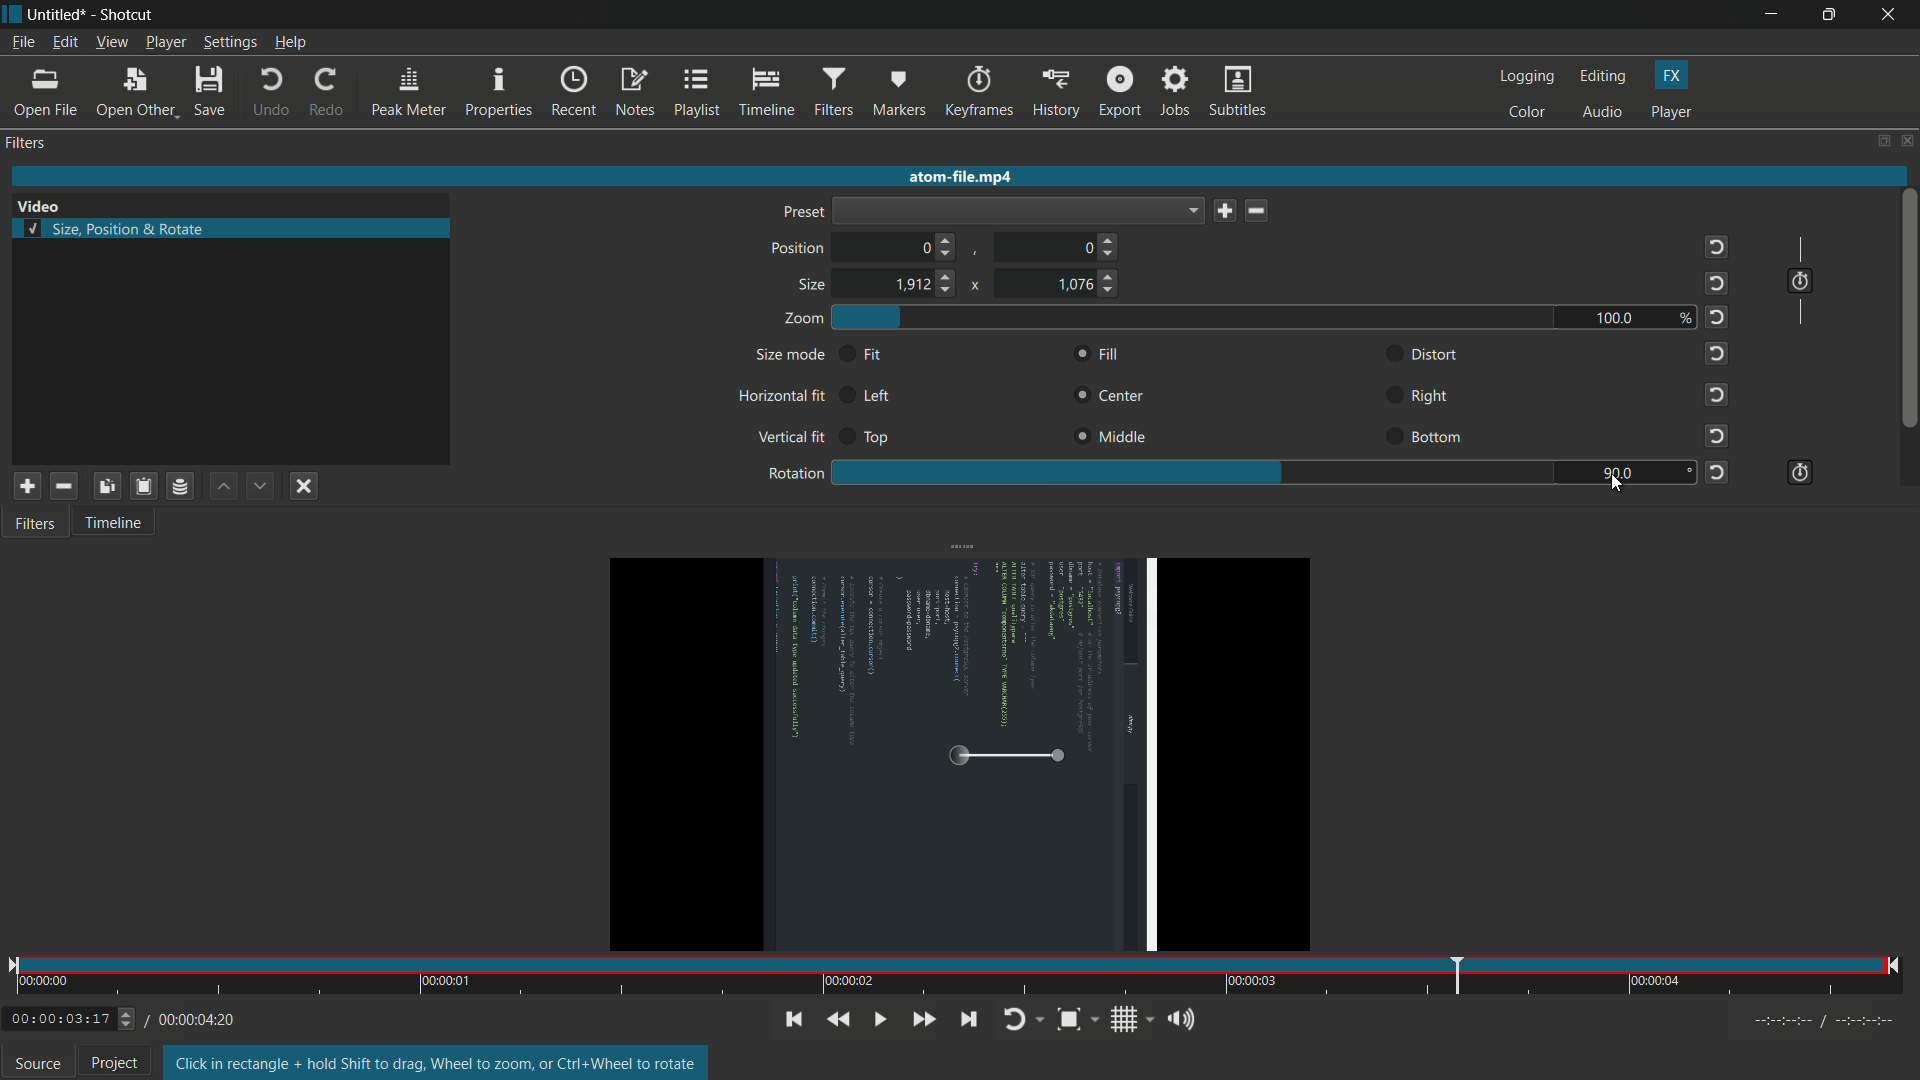 This screenshot has height=1080, width=1920. Describe the element at coordinates (1717, 437) in the screenshot. I see `` at that location.